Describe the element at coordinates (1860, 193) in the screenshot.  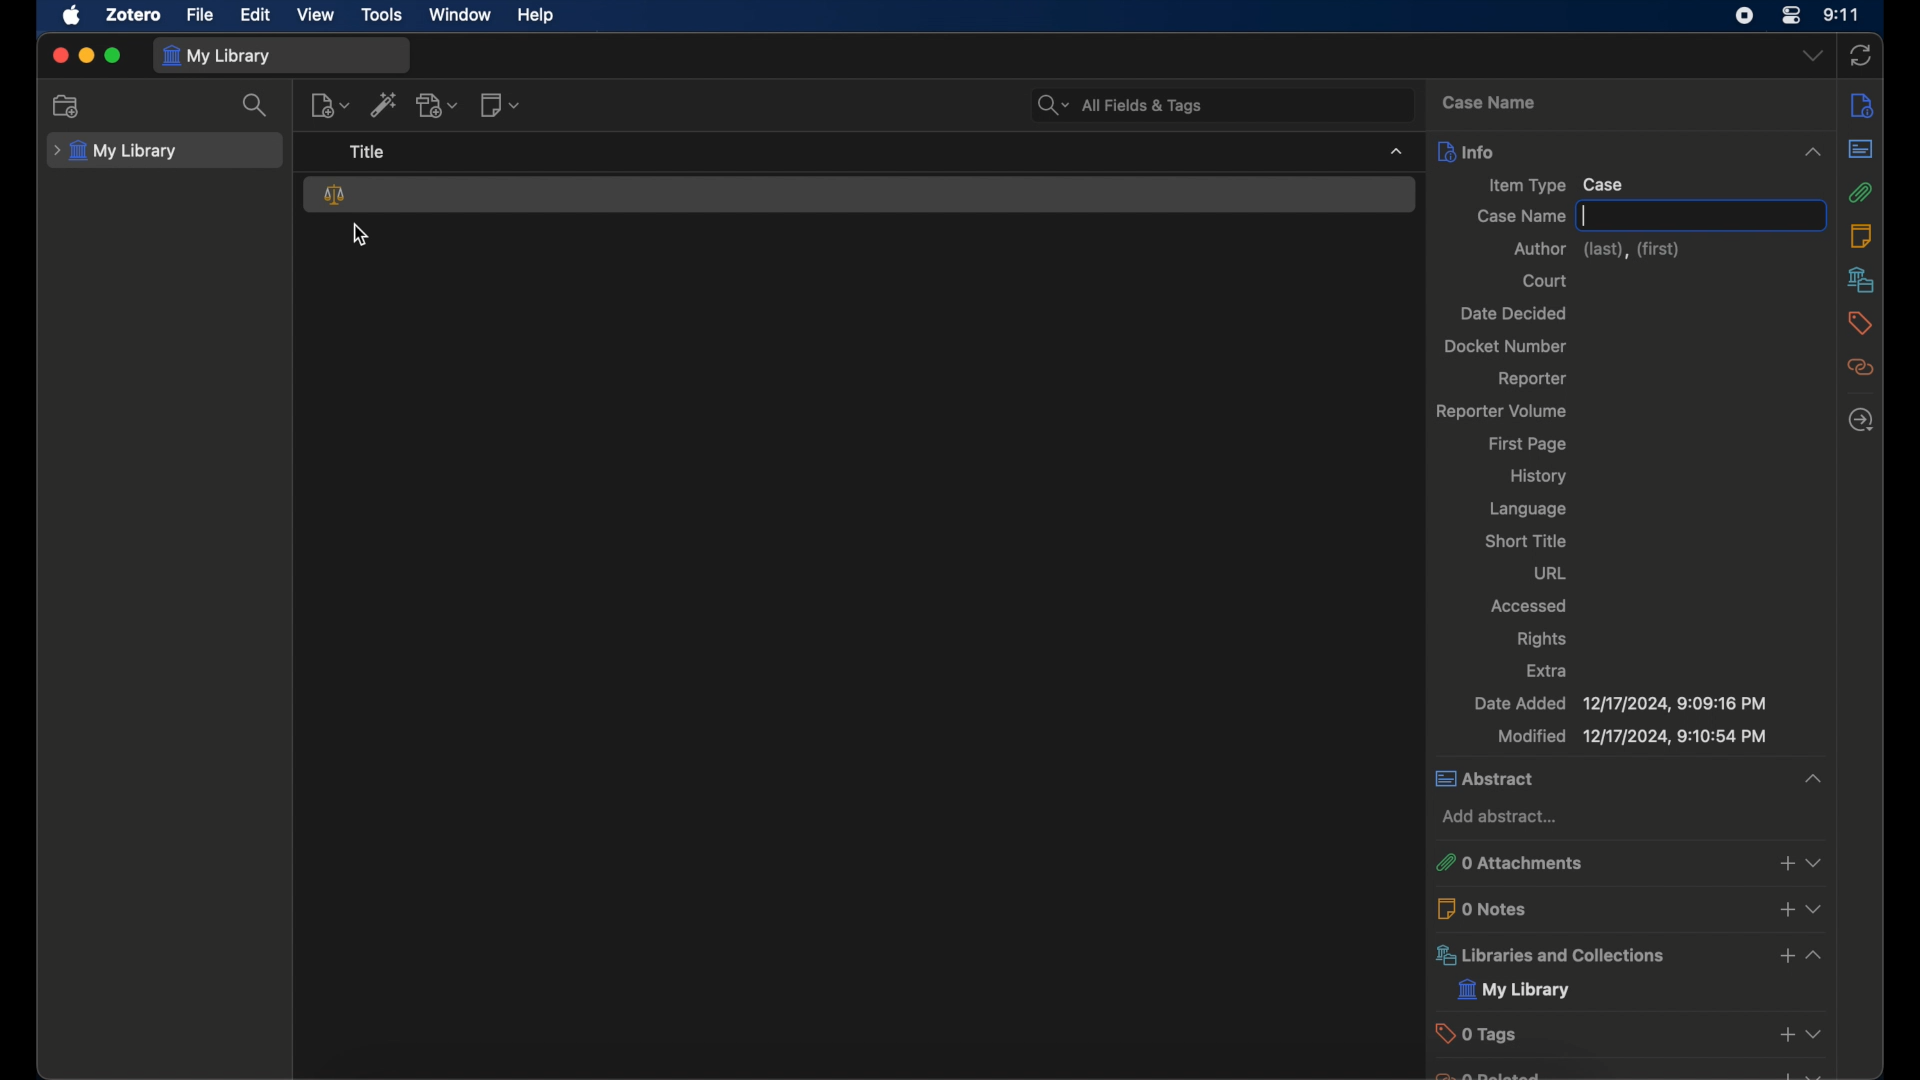
I see `attachments` at that location.